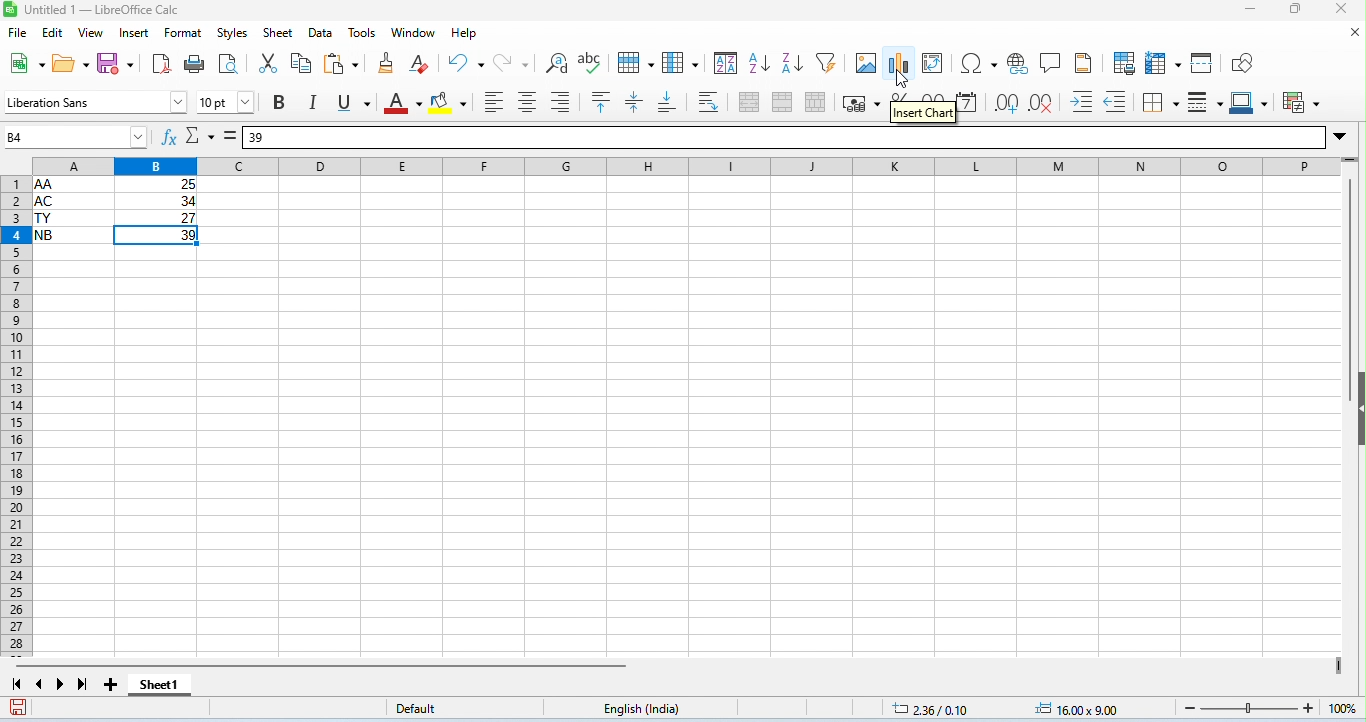 This screenshot has width=1366, height=722. Describe the element at coordinates (1206, 105) in the screenshot. I see `border style` at that location.